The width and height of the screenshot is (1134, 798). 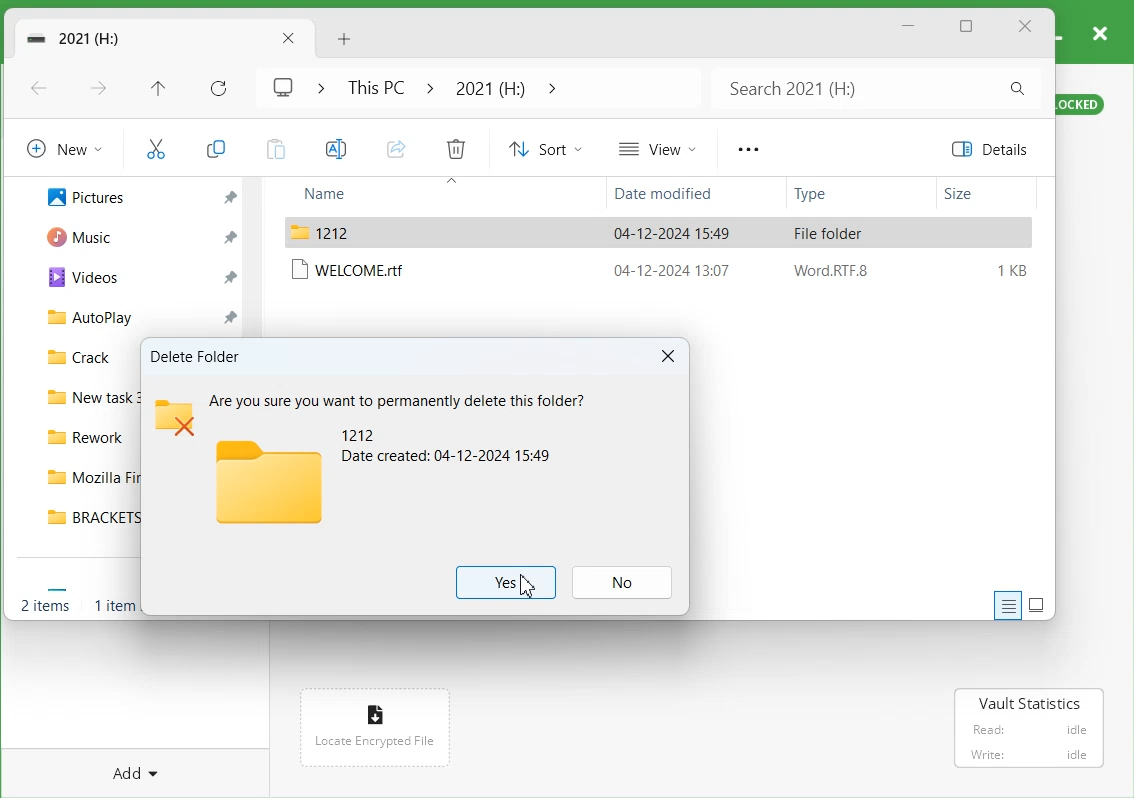 I want to click on Name, so click(x=362, y=194).